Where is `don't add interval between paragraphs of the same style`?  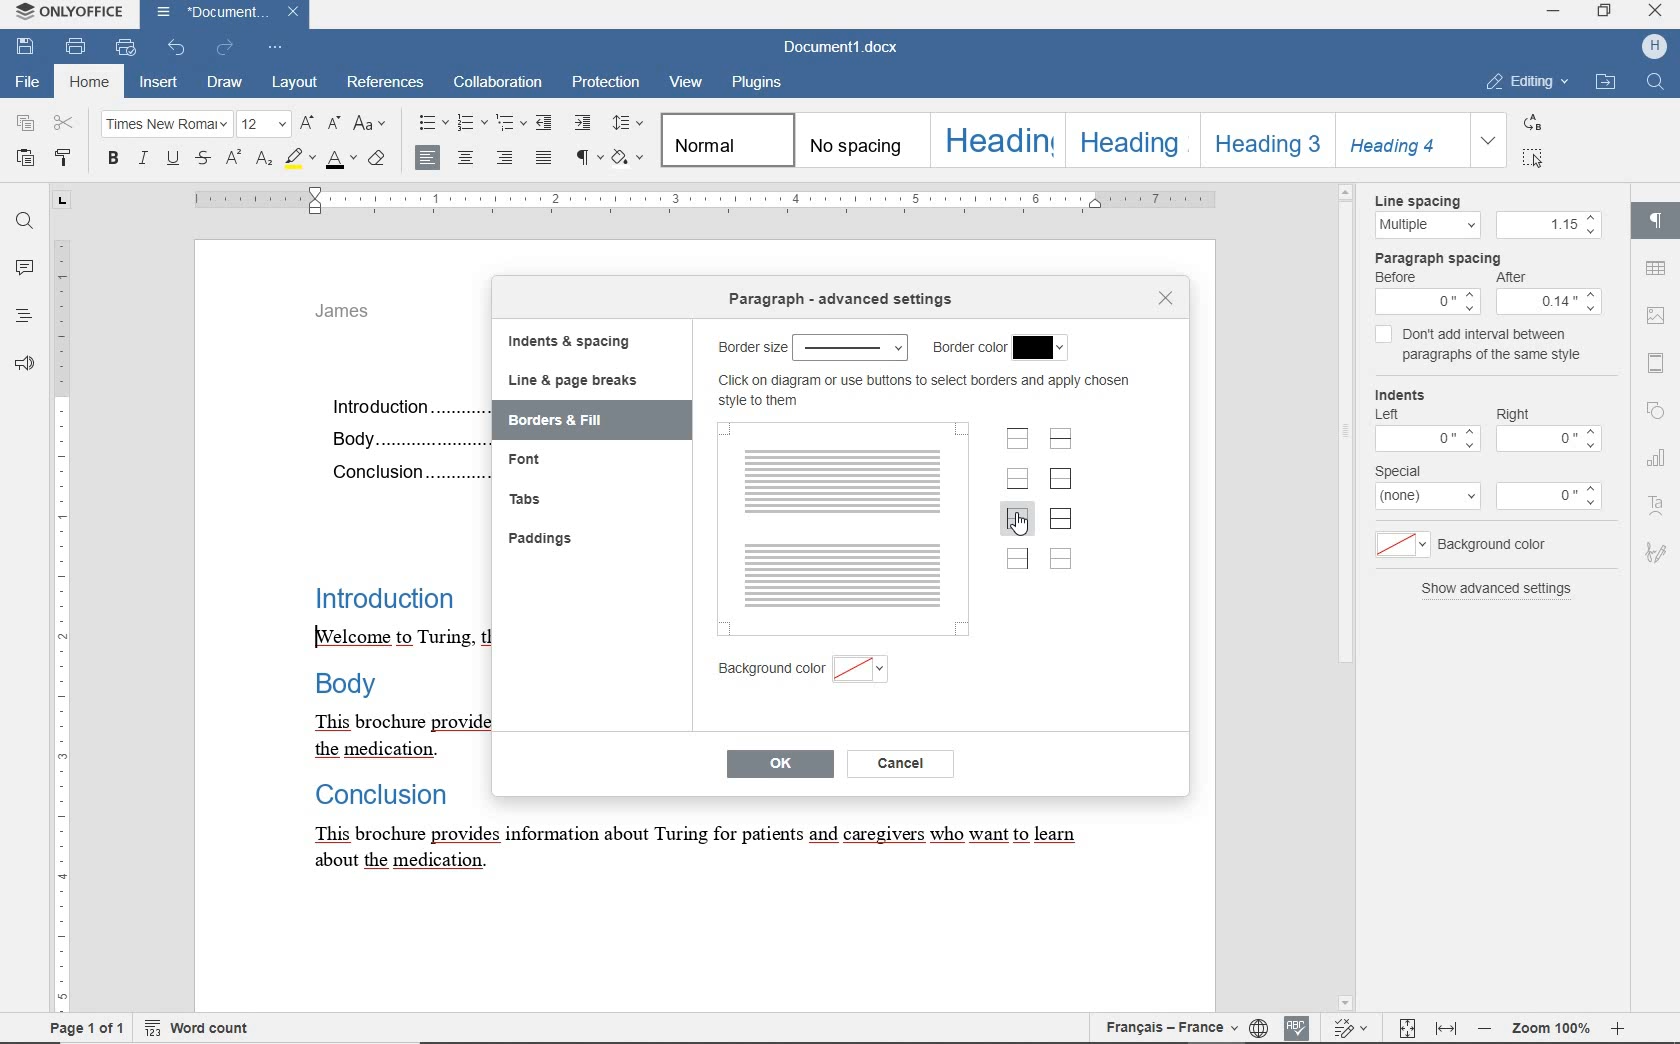
don't add interval between paragraphs of the same style is located at coordinates (1499, 348).